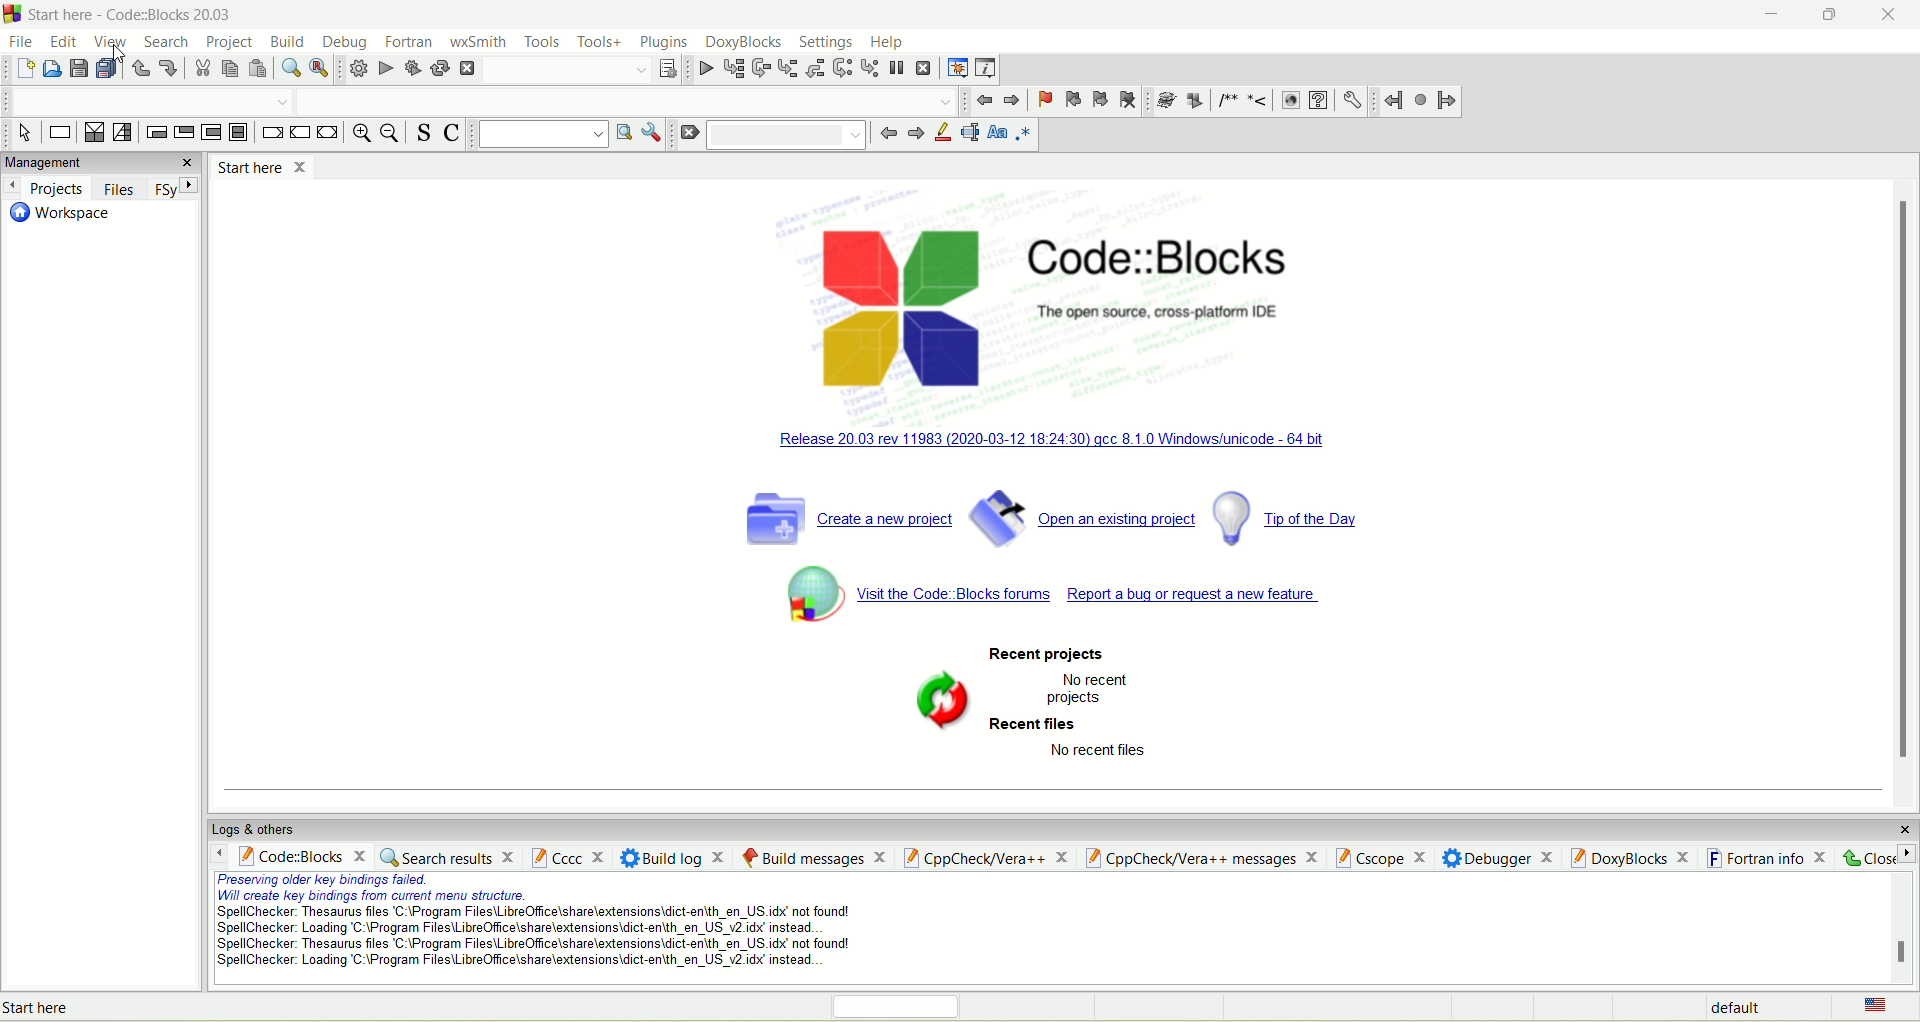 This screenshot has height=1022, width=1920. What do you see at coordinates (899, 69) in the screenshot?
I see `break debugger` at bounding box center [899, 69].